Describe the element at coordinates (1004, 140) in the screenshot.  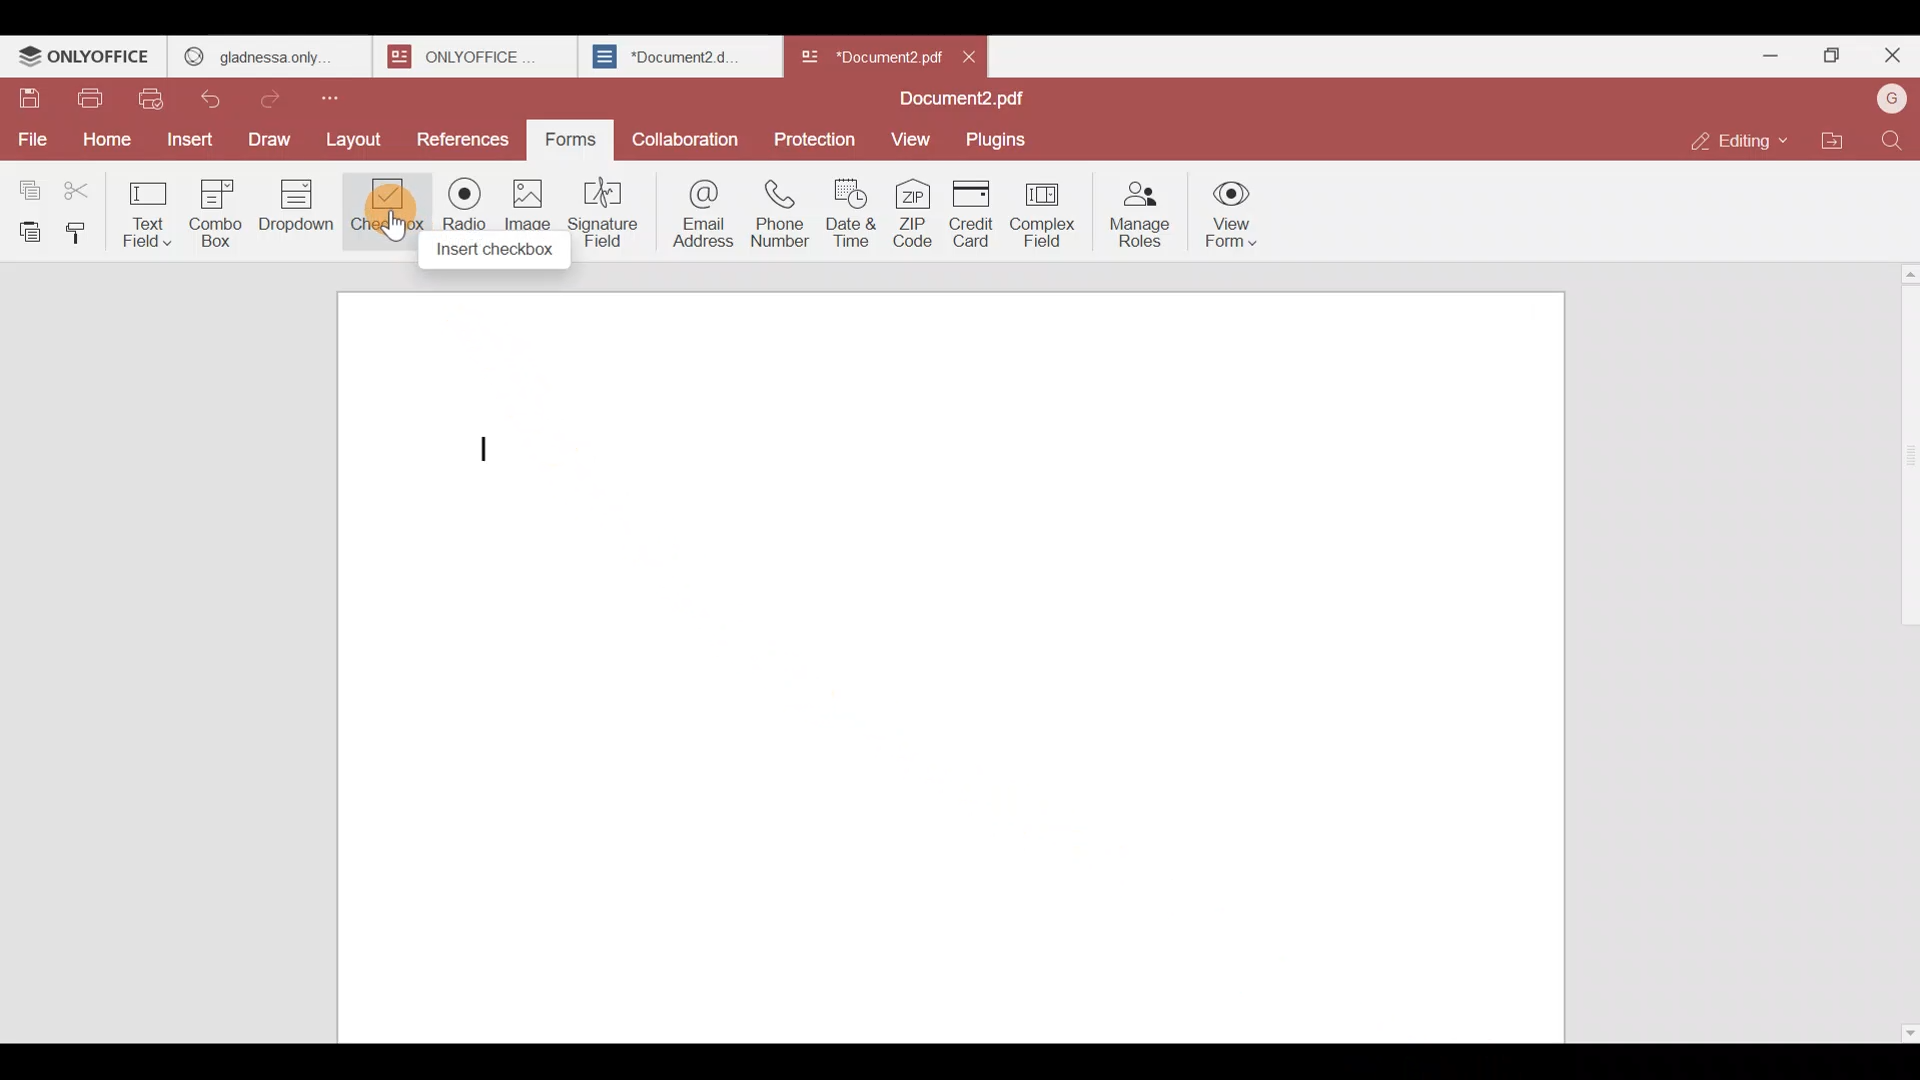
I see `Plugins` at that location.